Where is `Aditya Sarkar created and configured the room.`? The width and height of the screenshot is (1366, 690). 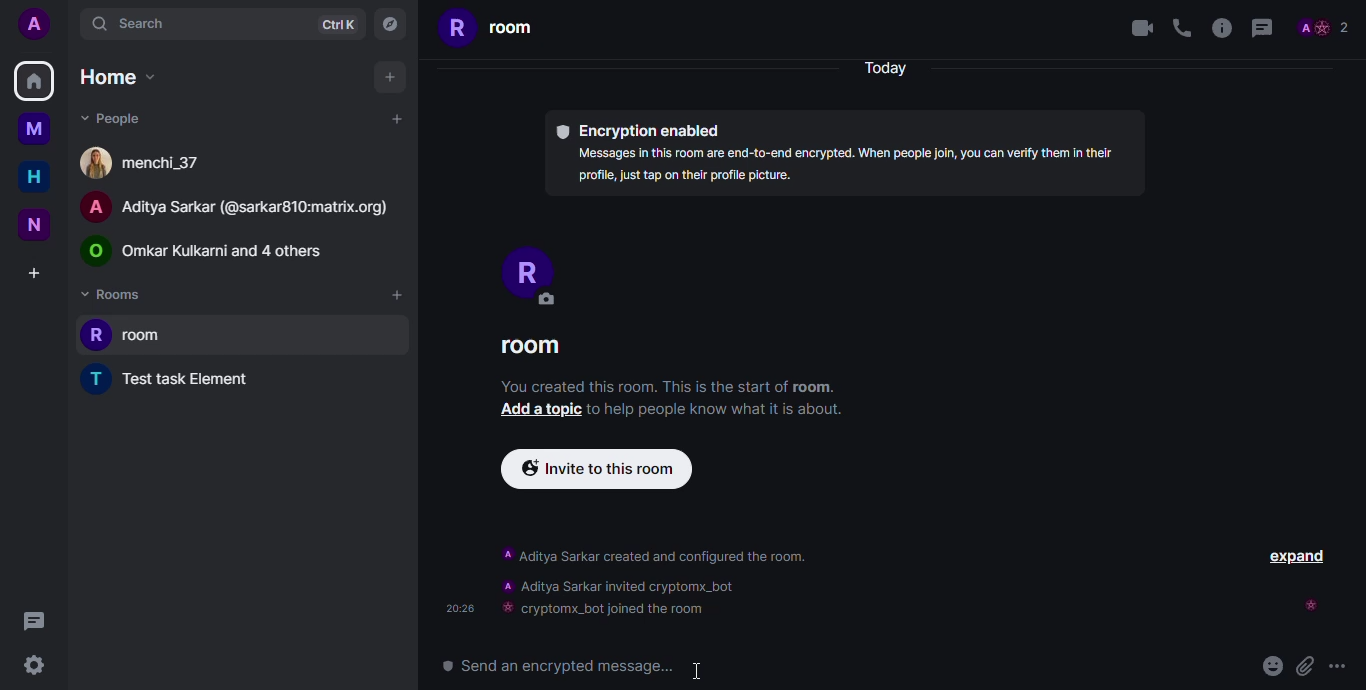 Aditya Sarkar created and configured the room. is located at coordinates (676, 557).